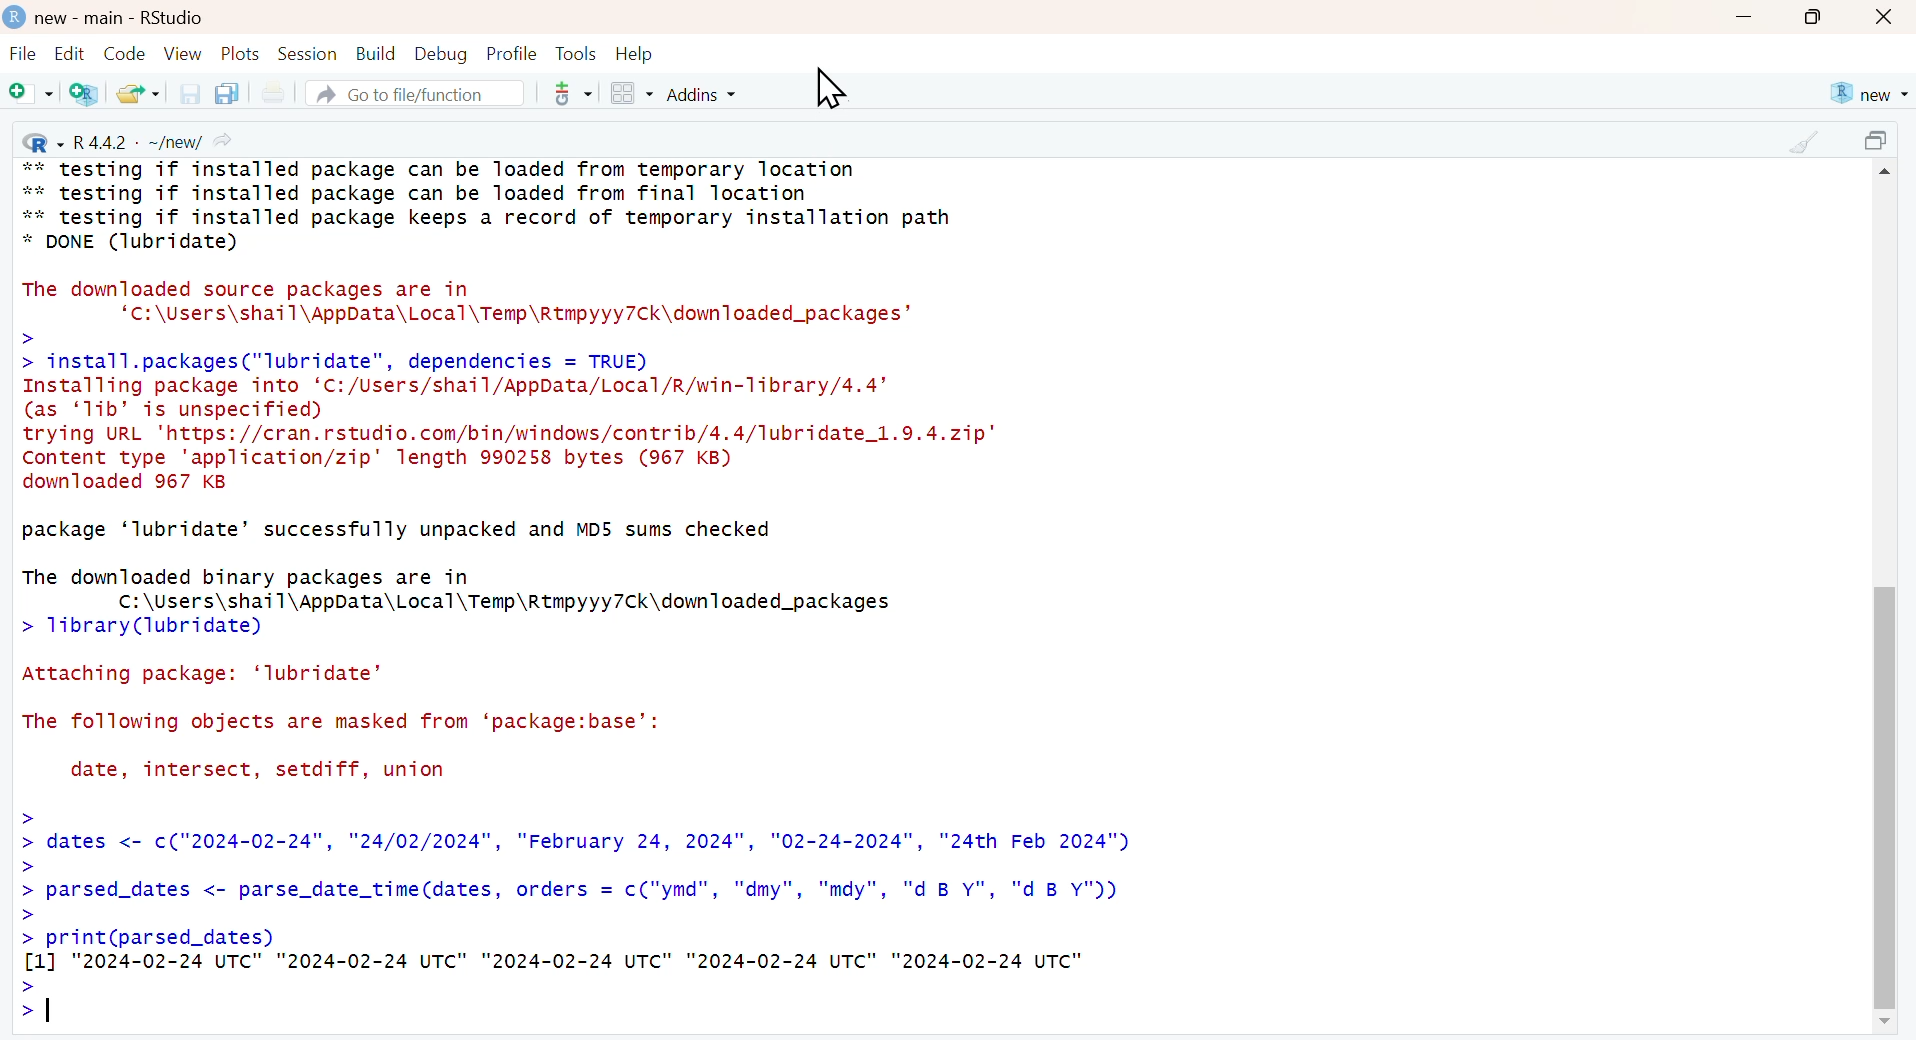  What do you see at coordinates (130, 142) in the screenshot?
I see `R 4.4.2 . ~/new/` at bounding box center [130, 142].